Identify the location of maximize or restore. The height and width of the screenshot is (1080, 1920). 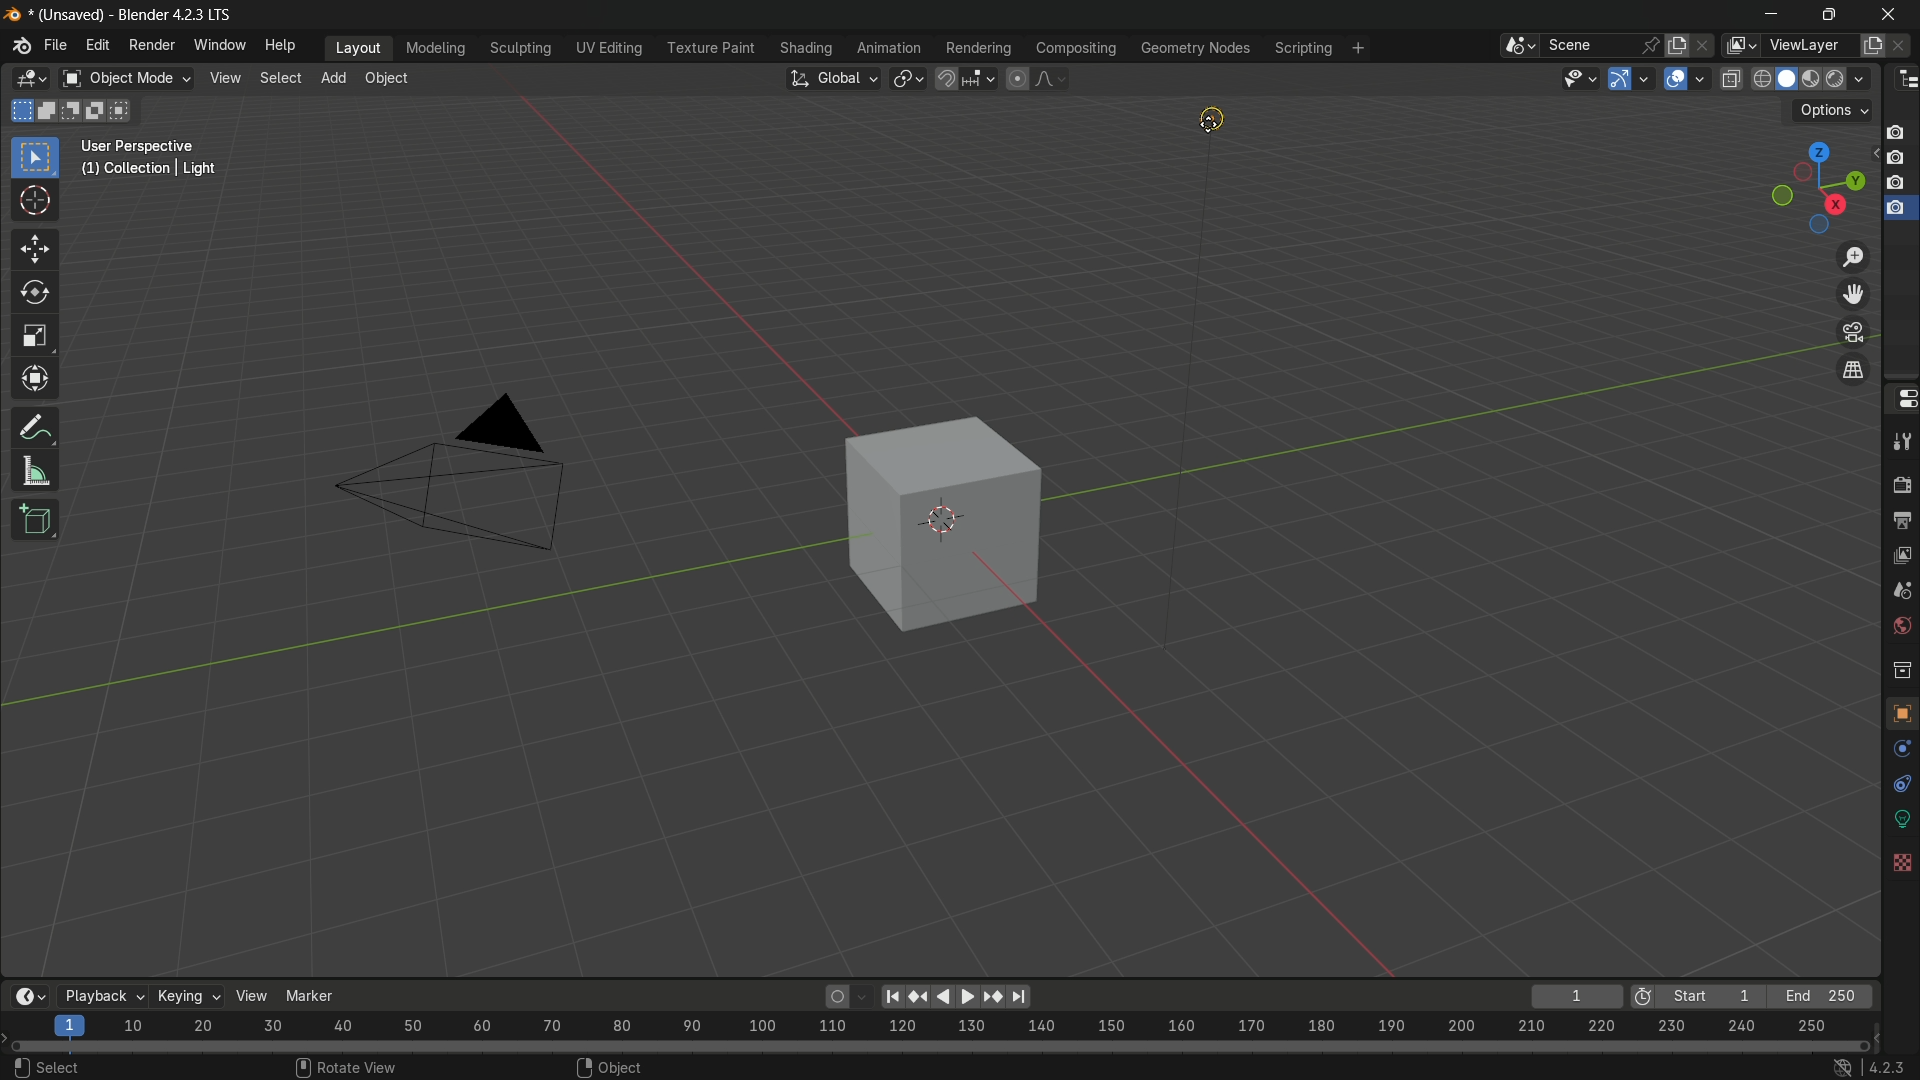
(1828, 15).